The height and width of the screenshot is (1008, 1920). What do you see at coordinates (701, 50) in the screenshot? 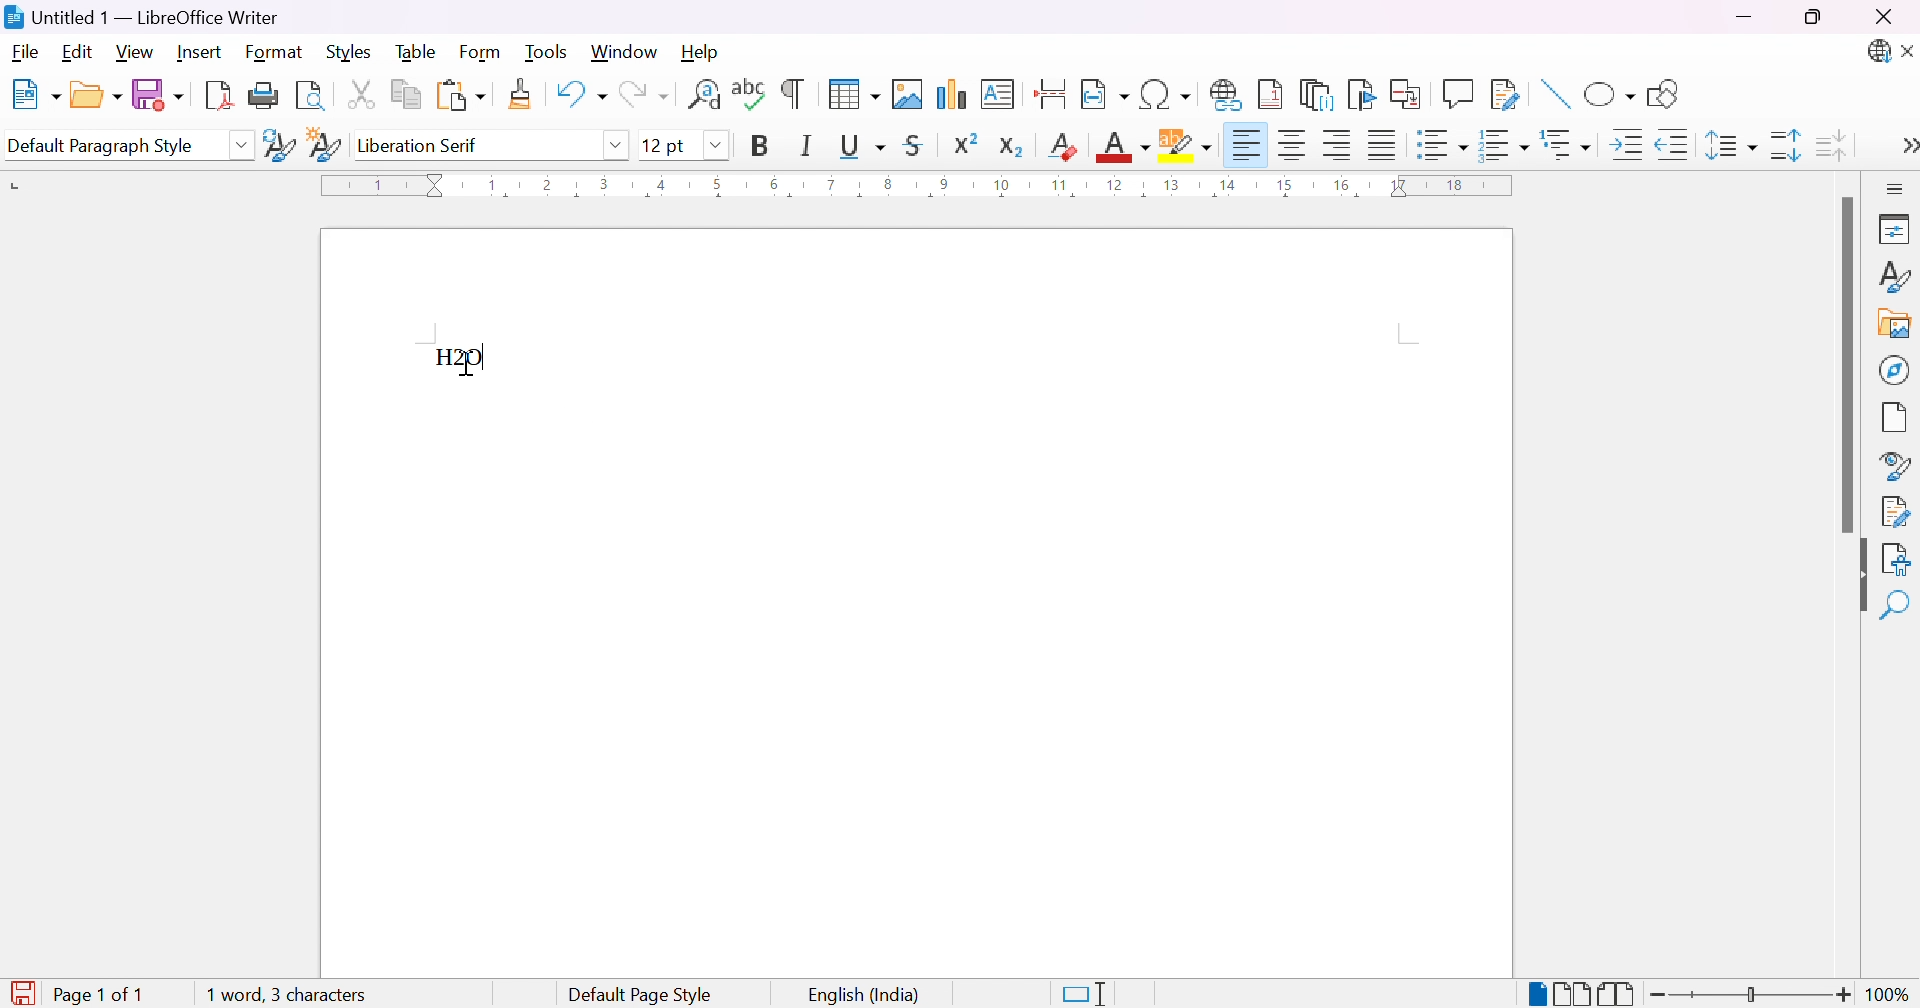
I see `Help` at bounding box center [701, 50].